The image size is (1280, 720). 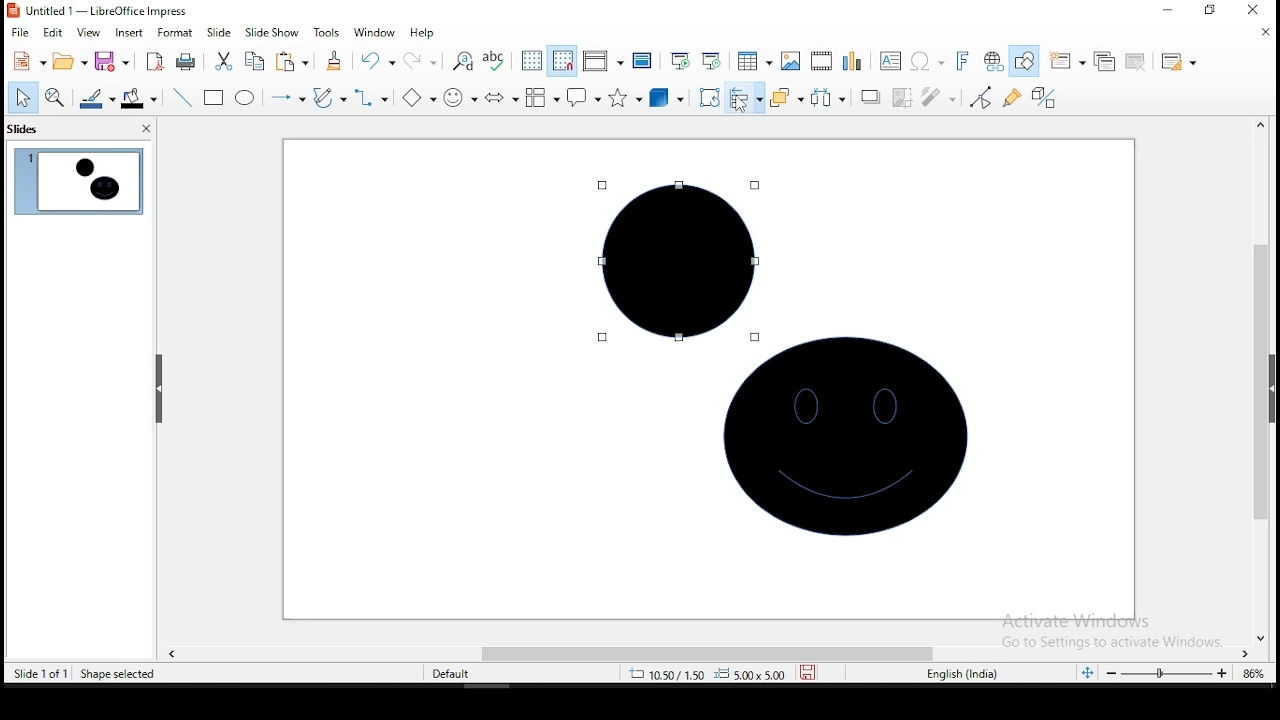 What do you see at coordinates (423, 32) in the screenshot?
I see `help` at bounding box center [423, 32].